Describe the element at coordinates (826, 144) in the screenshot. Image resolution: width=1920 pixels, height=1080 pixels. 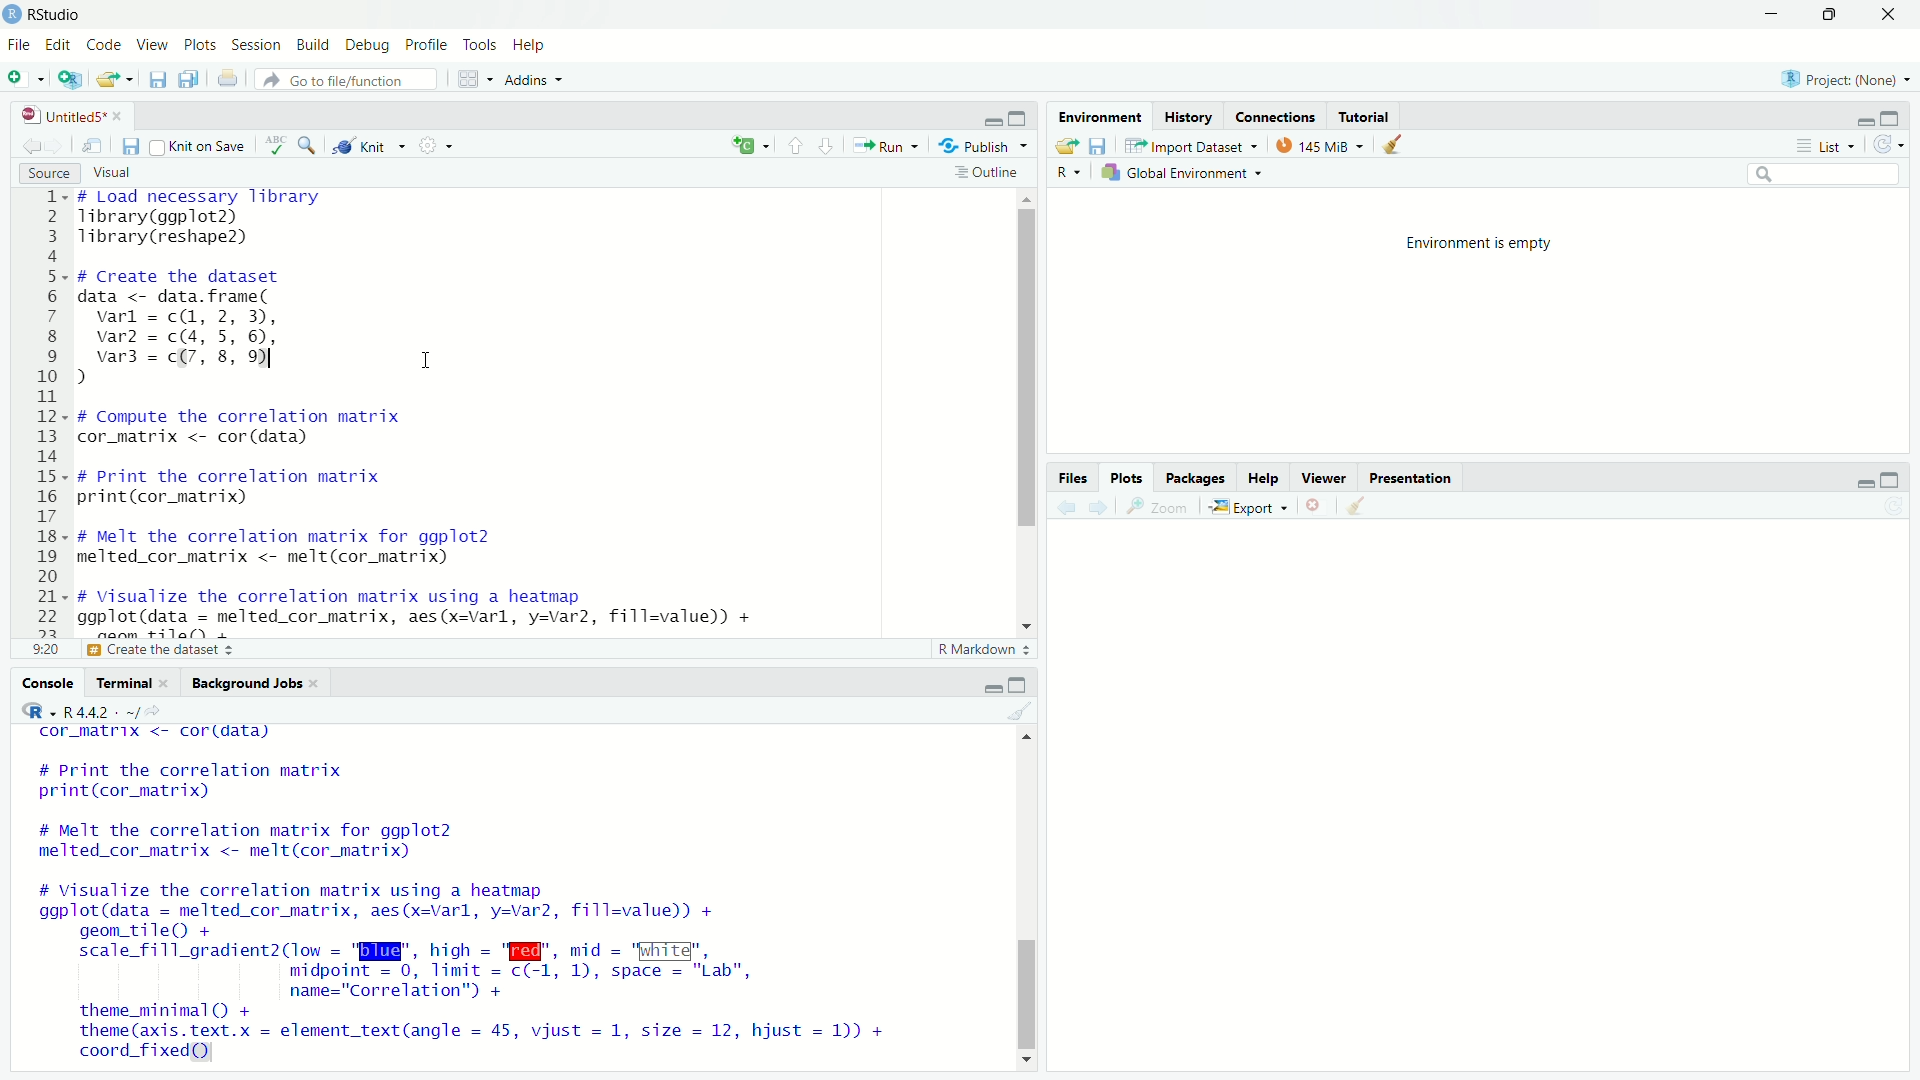
I see `go to next section` at that location.